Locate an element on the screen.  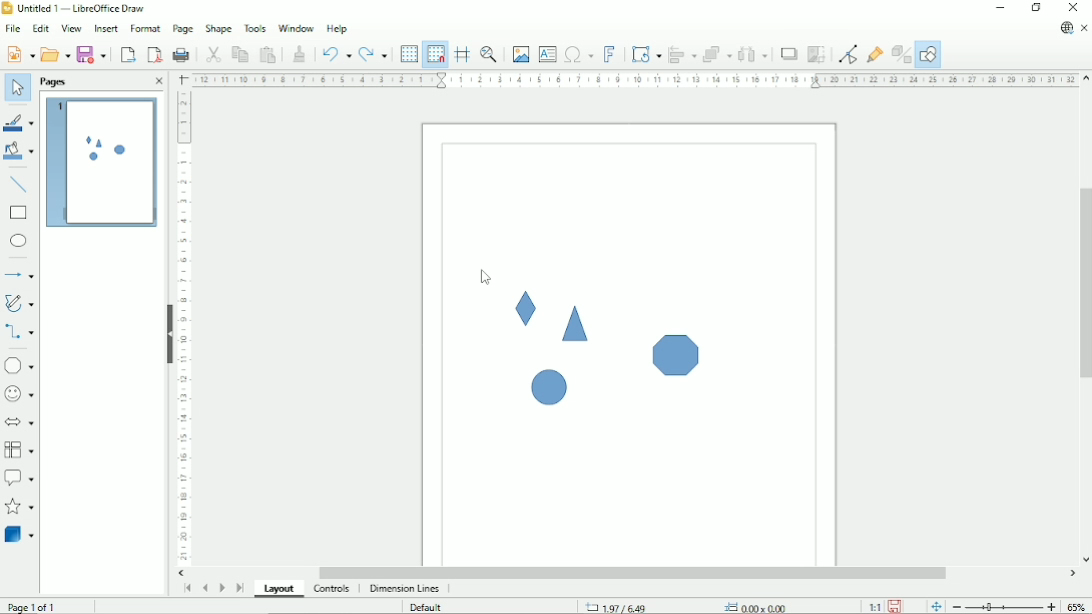
Page 1 of 1 is located at coordinates (43, 606).